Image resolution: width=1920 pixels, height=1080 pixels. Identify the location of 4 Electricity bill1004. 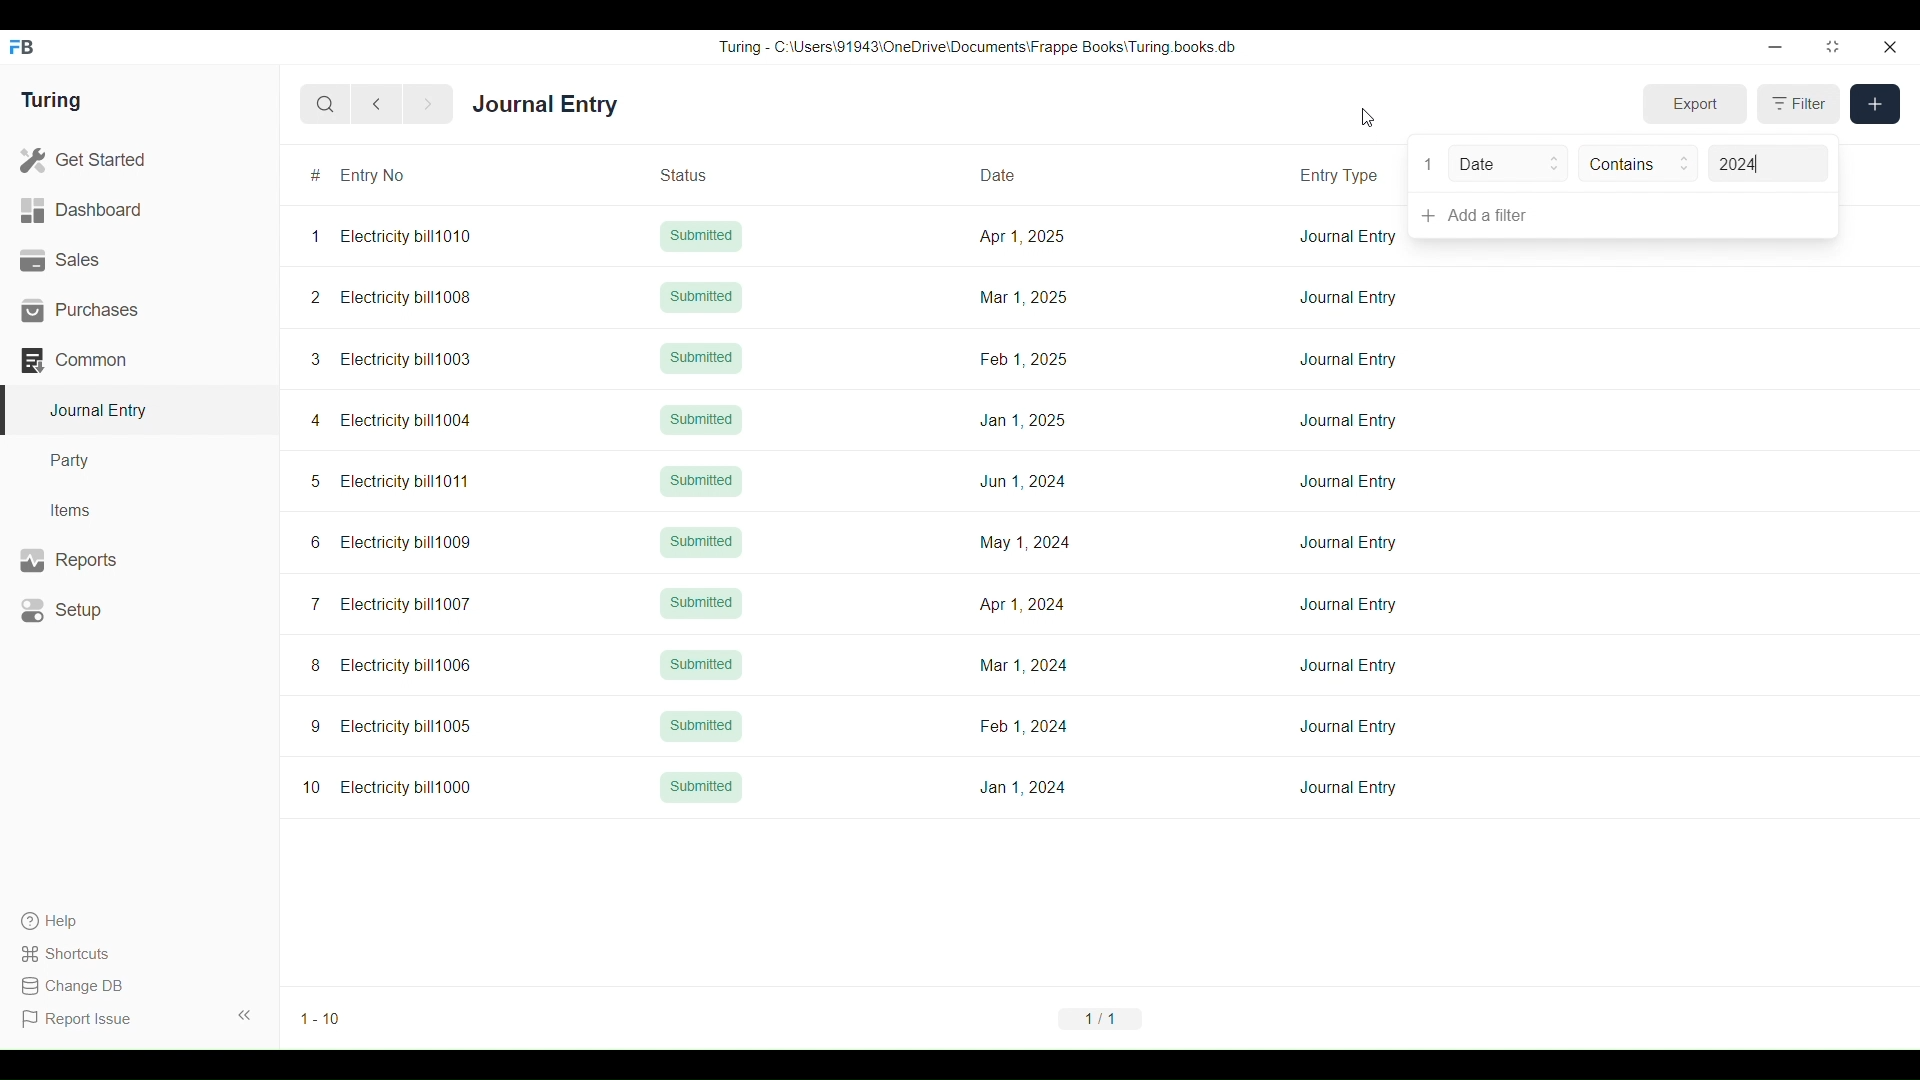
(392, 420).